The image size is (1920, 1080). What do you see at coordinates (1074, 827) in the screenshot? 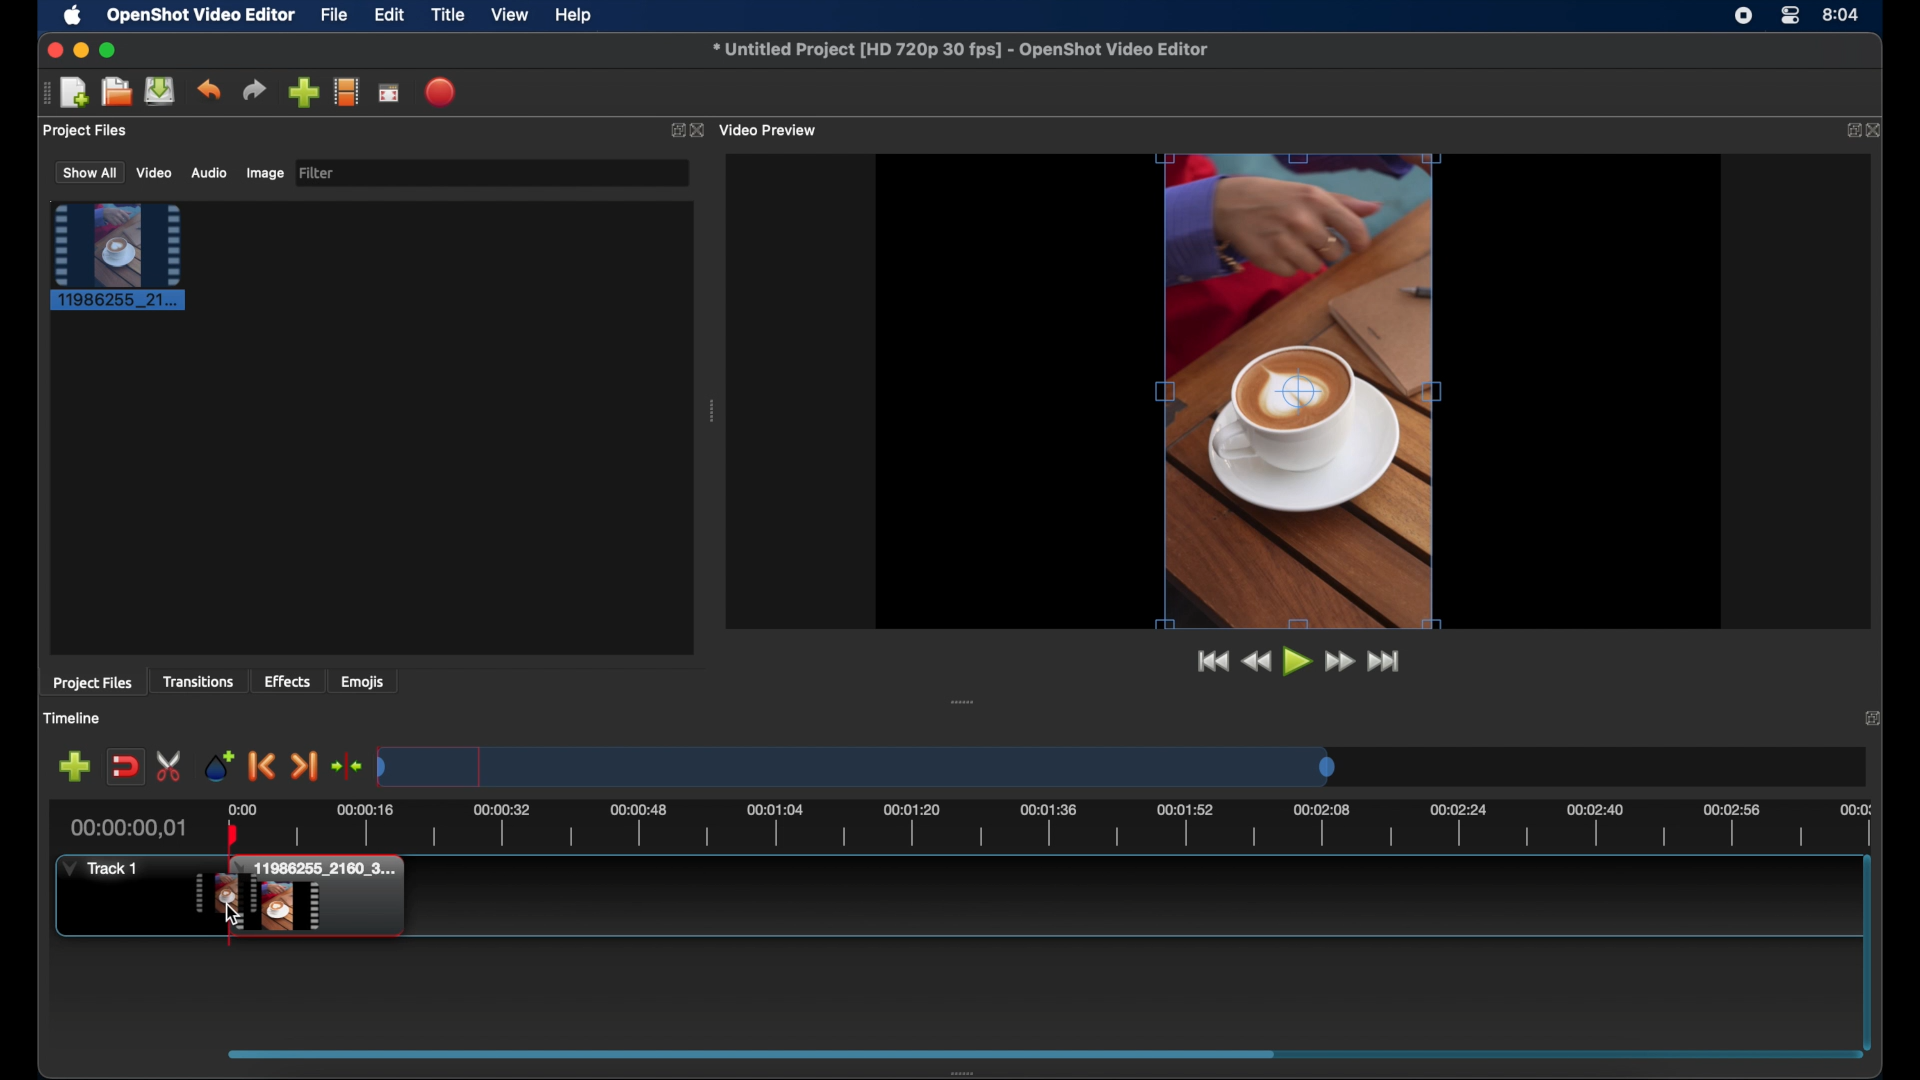
I see `timeline ` at bounding box center [1074, 827].